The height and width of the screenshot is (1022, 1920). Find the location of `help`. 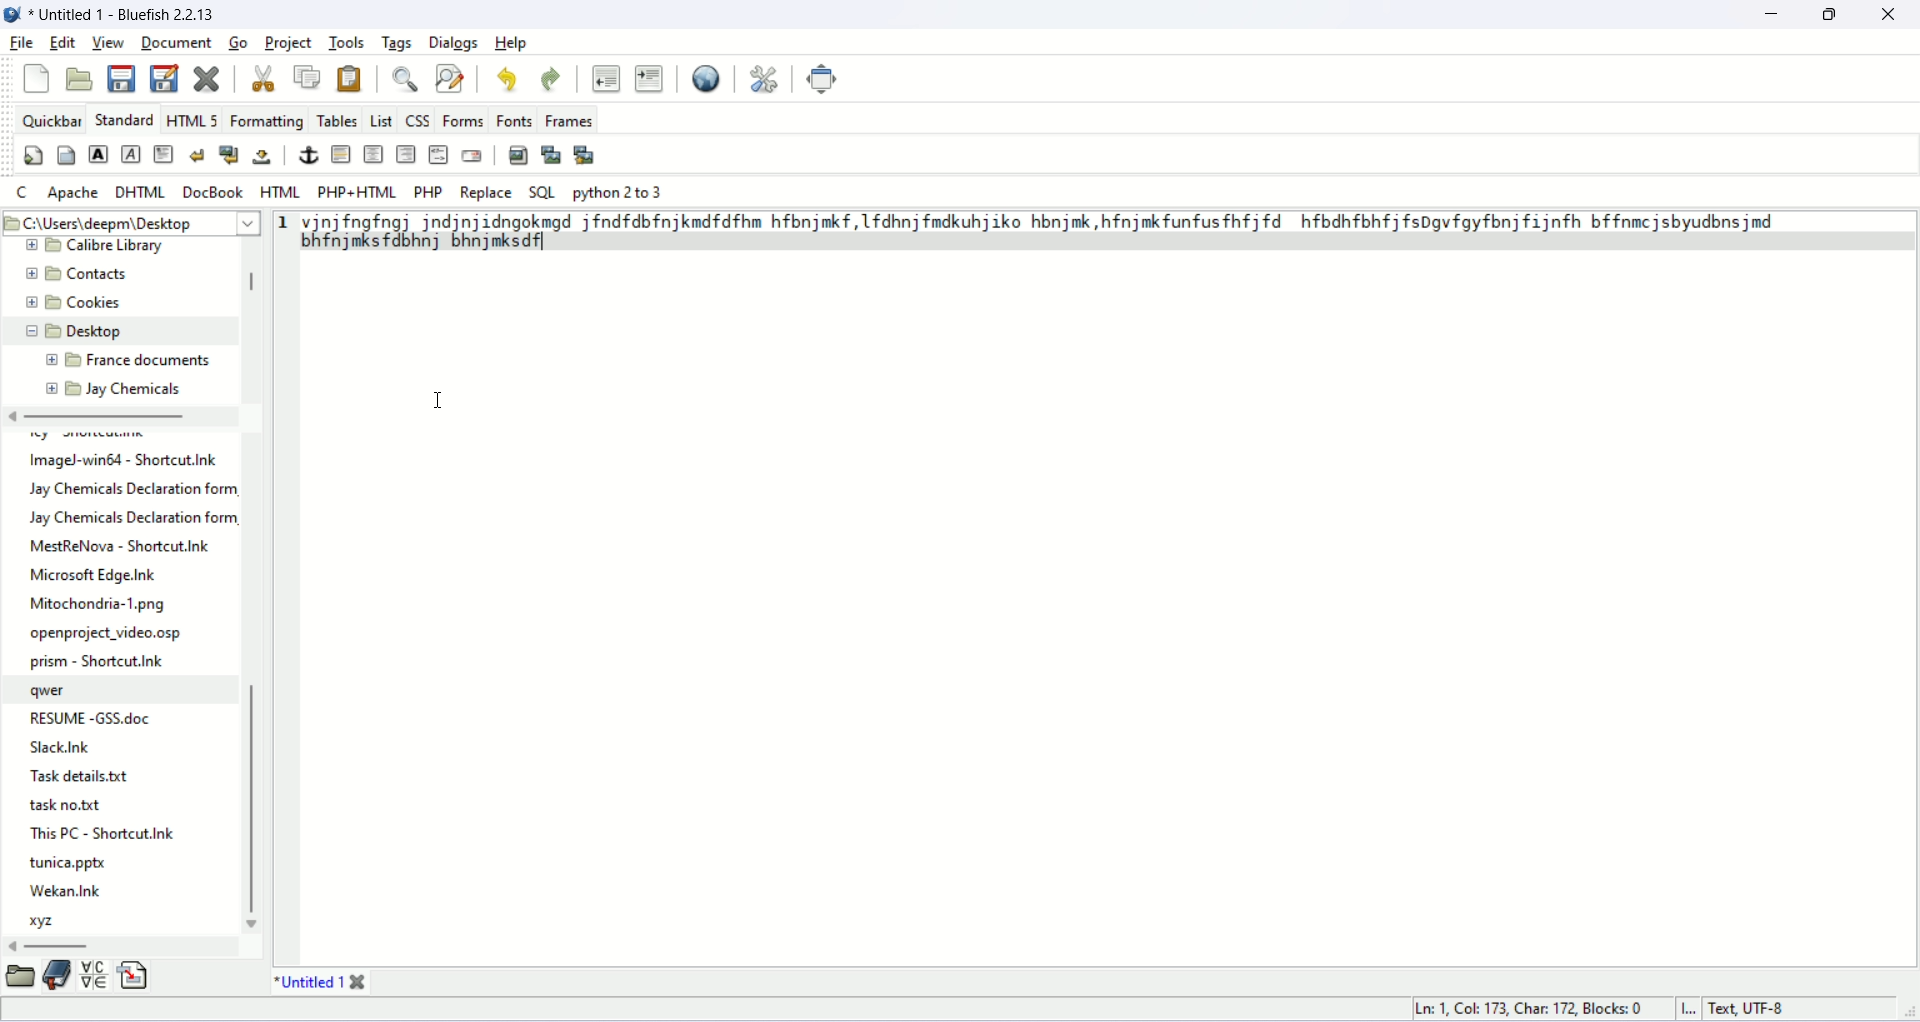

help is located at coordinates (517, 42).